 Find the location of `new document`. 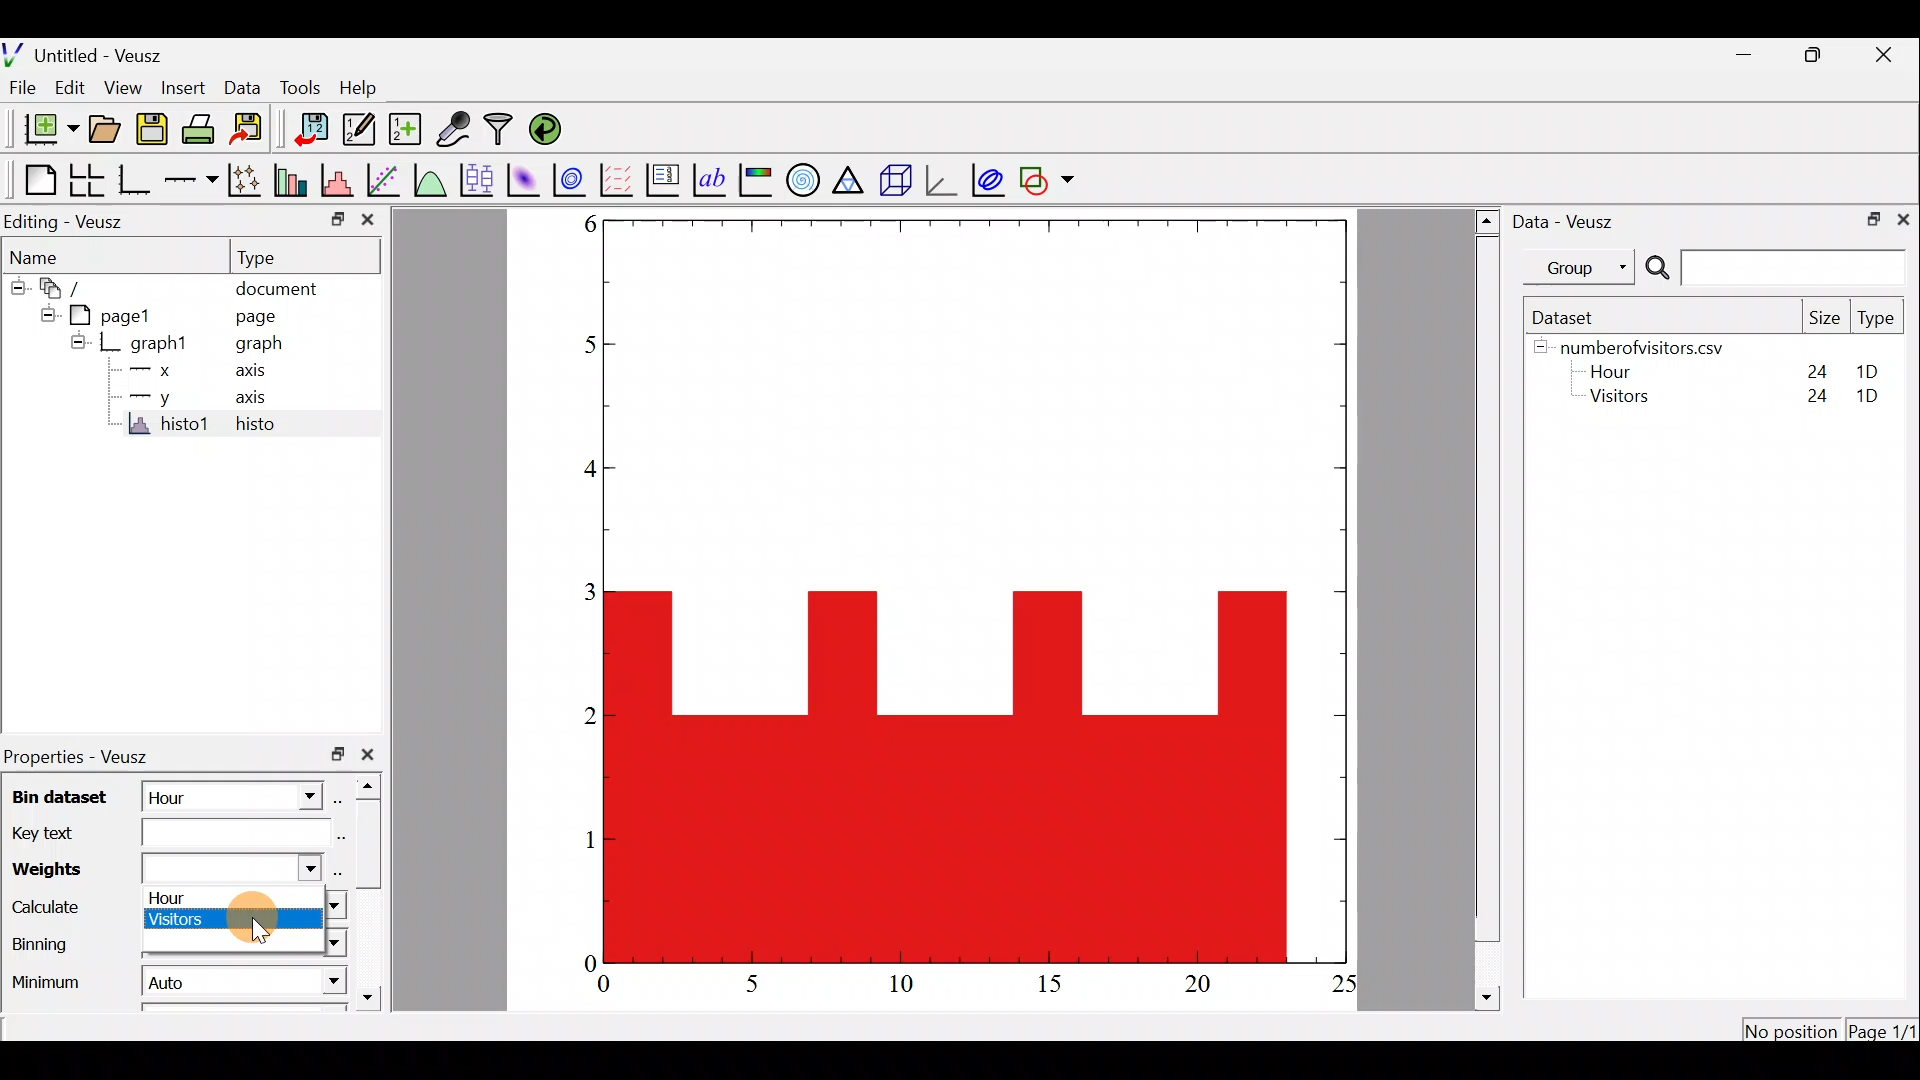

new document is located at coordinates (46, 130).